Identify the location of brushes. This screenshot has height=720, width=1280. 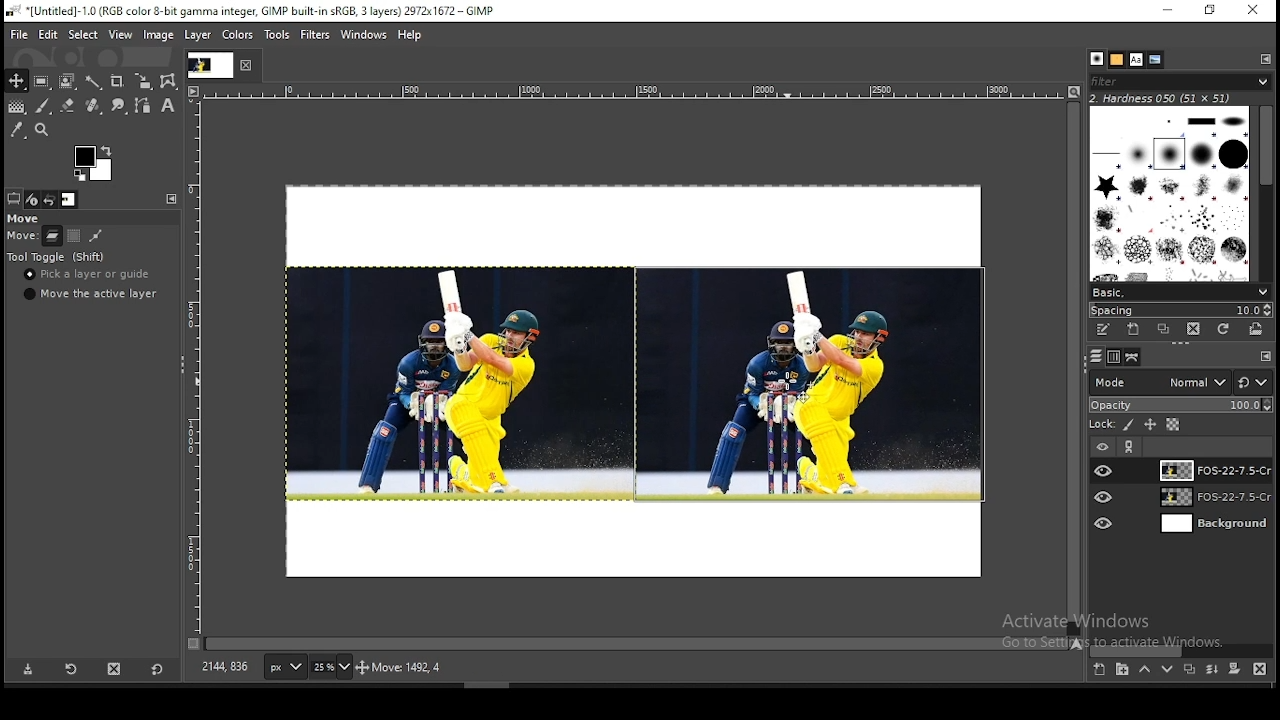
(1097, 59).